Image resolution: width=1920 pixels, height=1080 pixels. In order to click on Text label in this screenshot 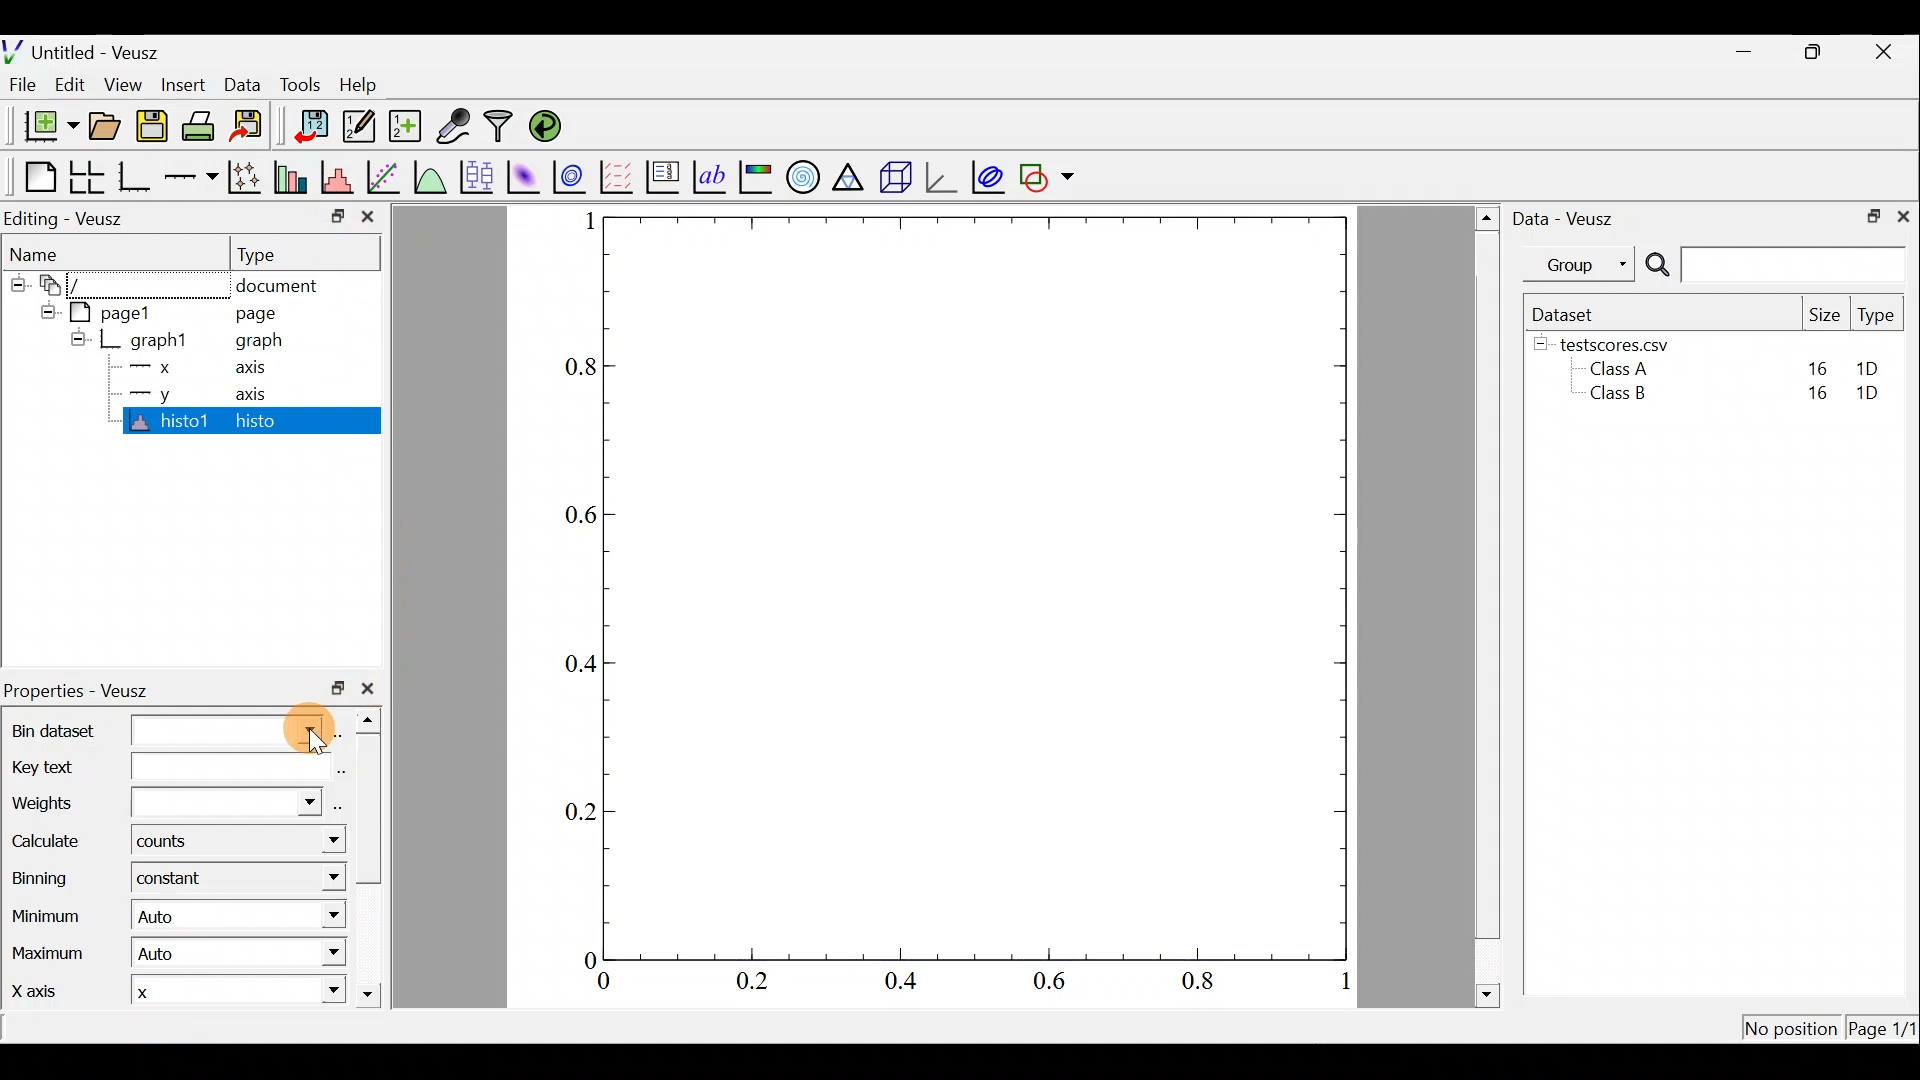, I will do `click(707, 176)`.